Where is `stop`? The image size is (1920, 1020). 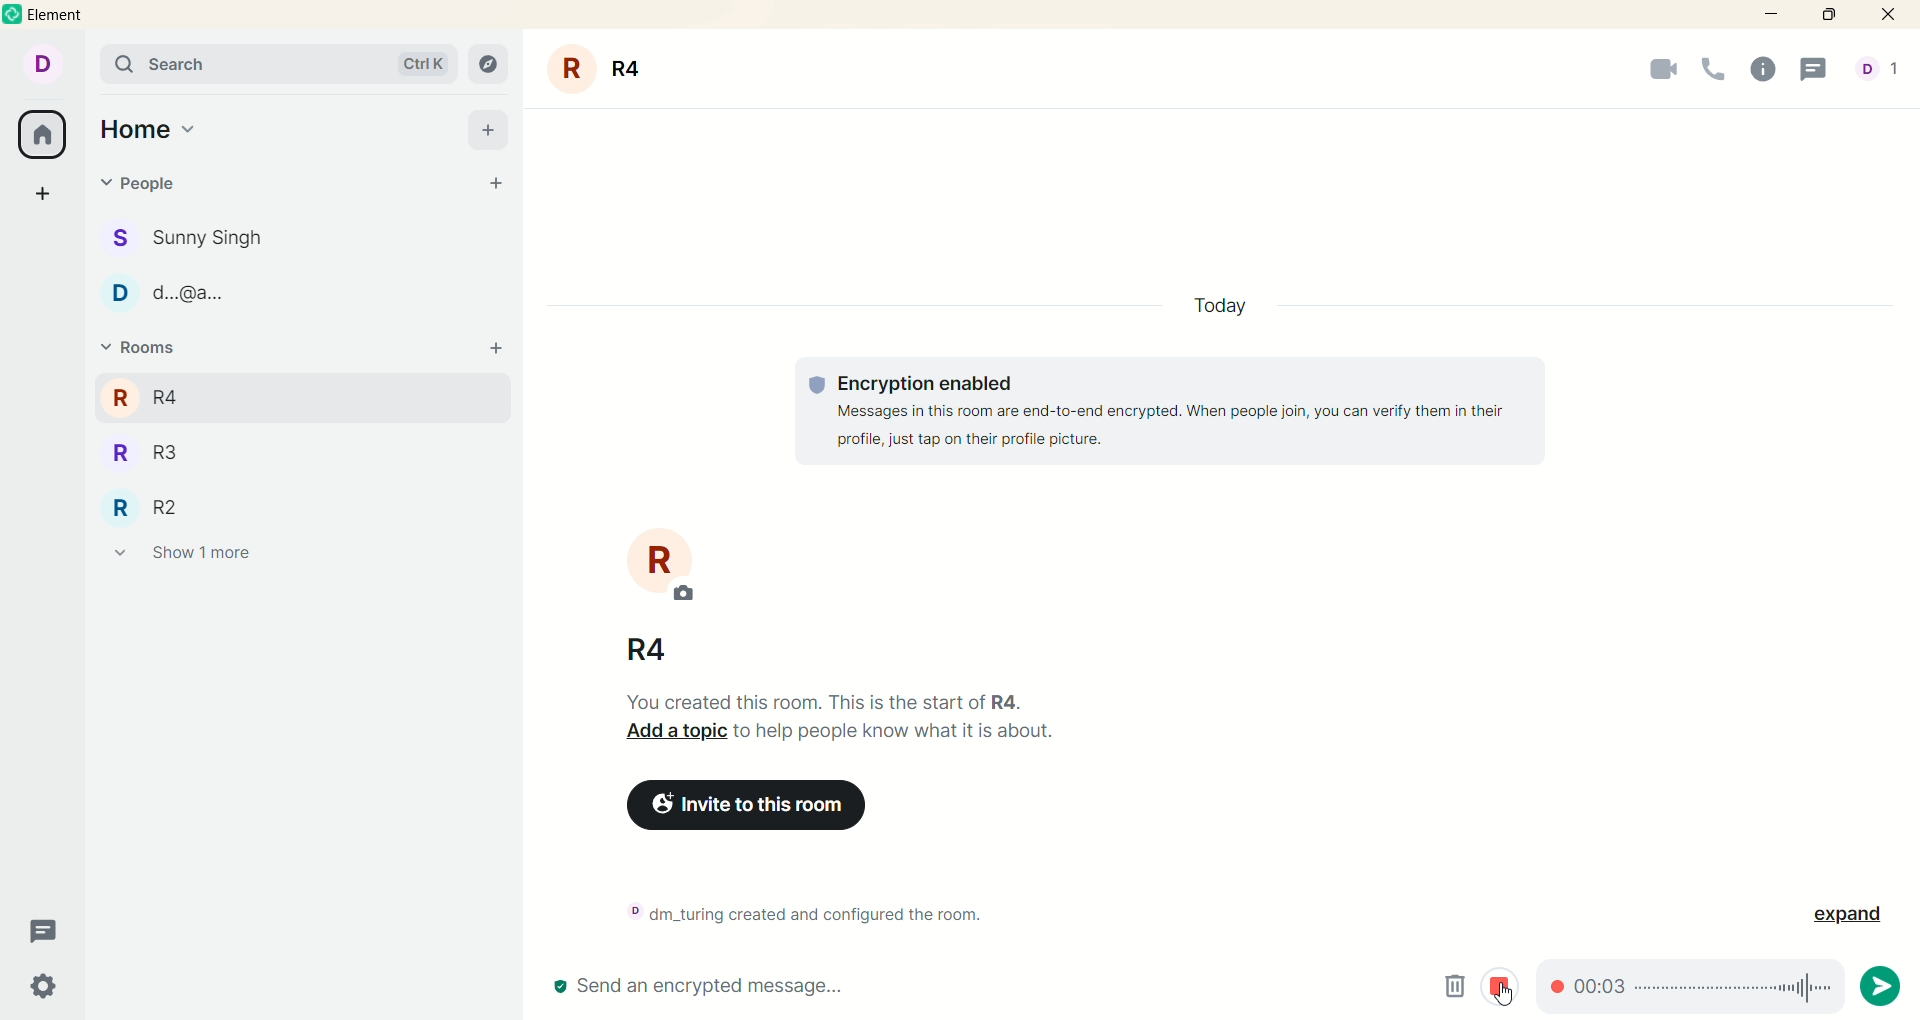 stop is located at coordinates (1505, 986).